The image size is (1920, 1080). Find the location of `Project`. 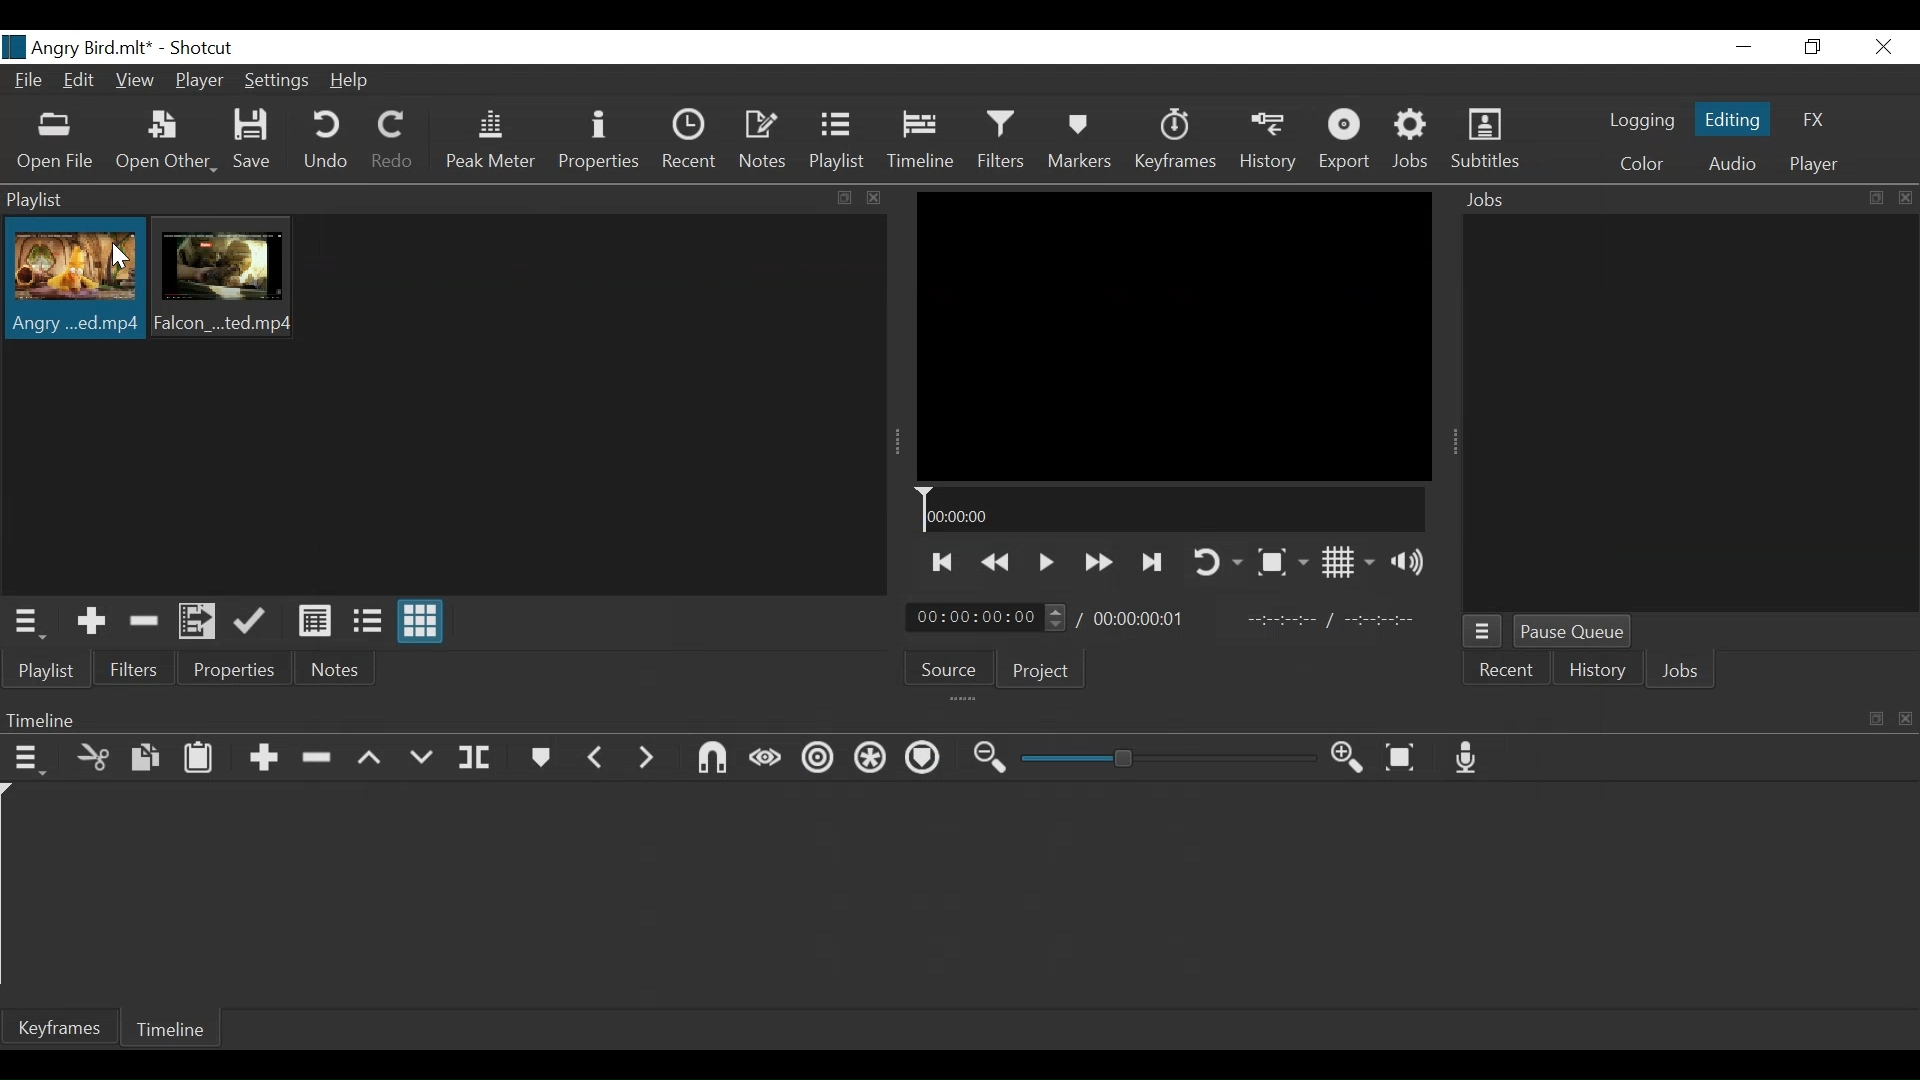

Project is located at coordinates (1041, 671).